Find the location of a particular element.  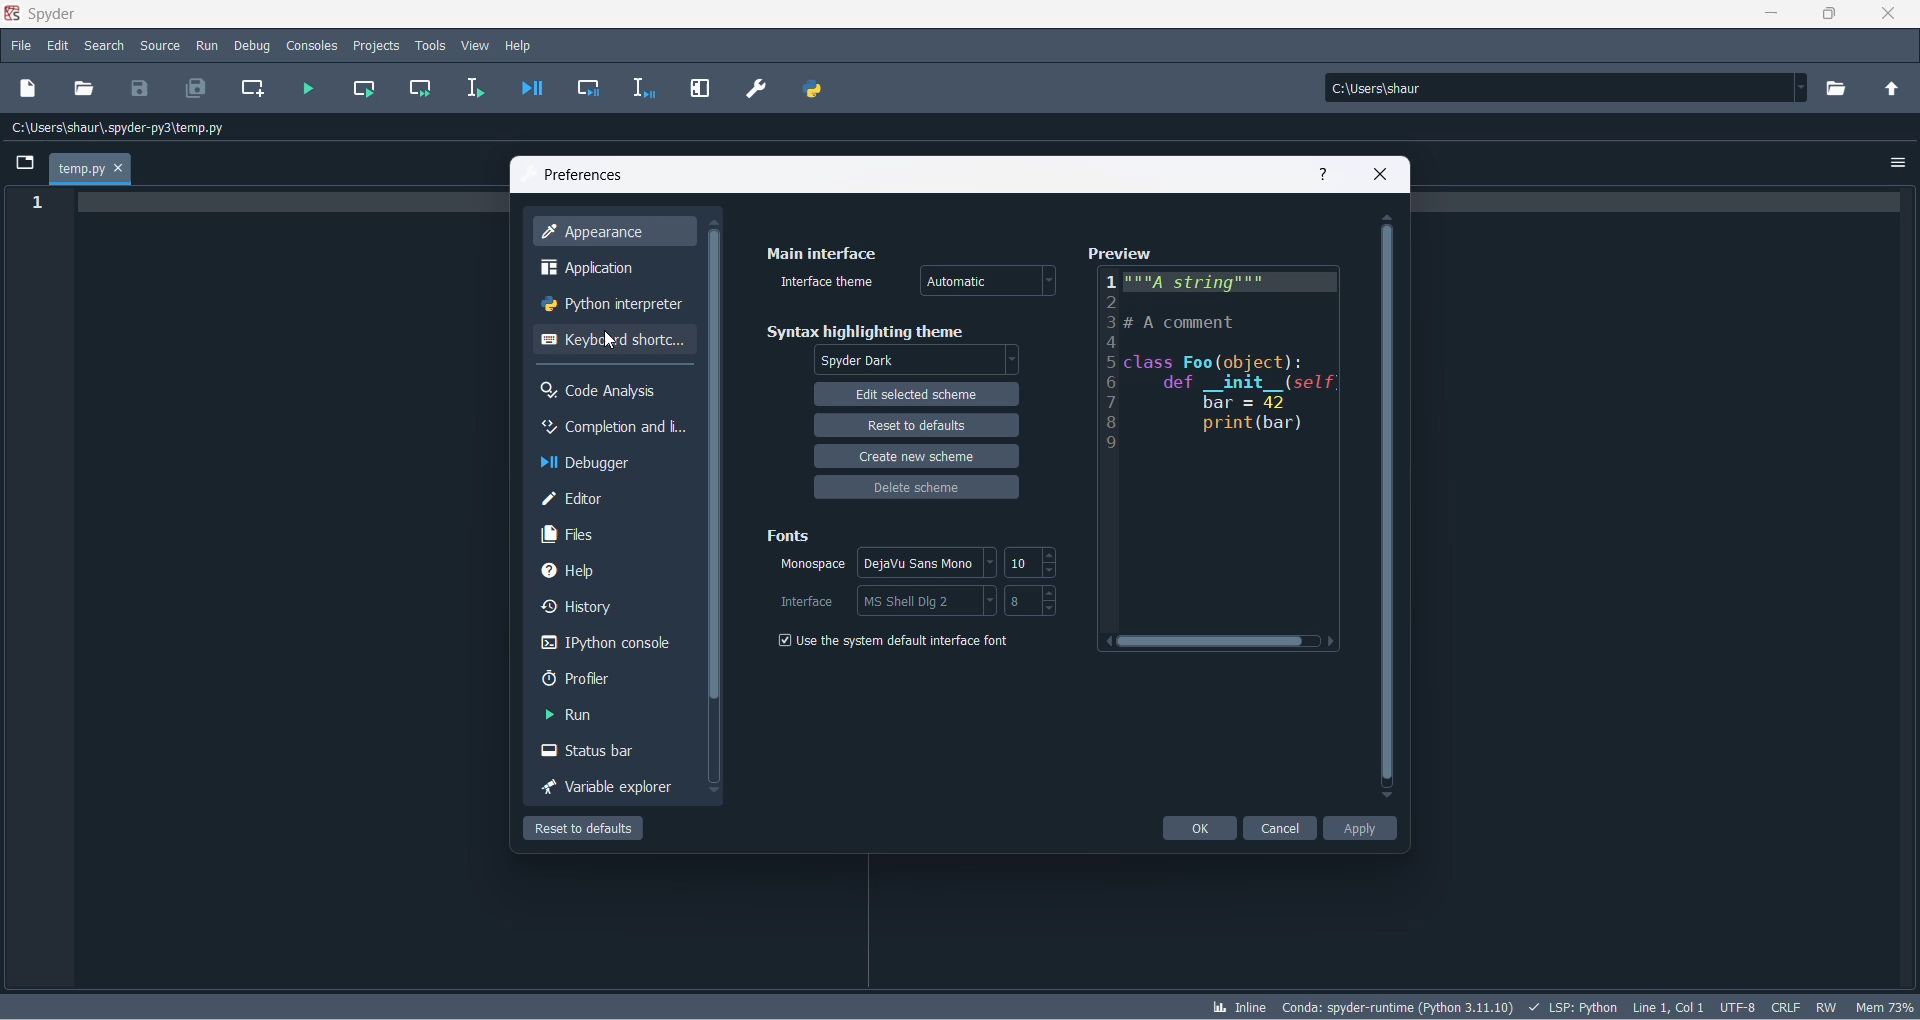

scrollbar is located at coordinates (713, 471).